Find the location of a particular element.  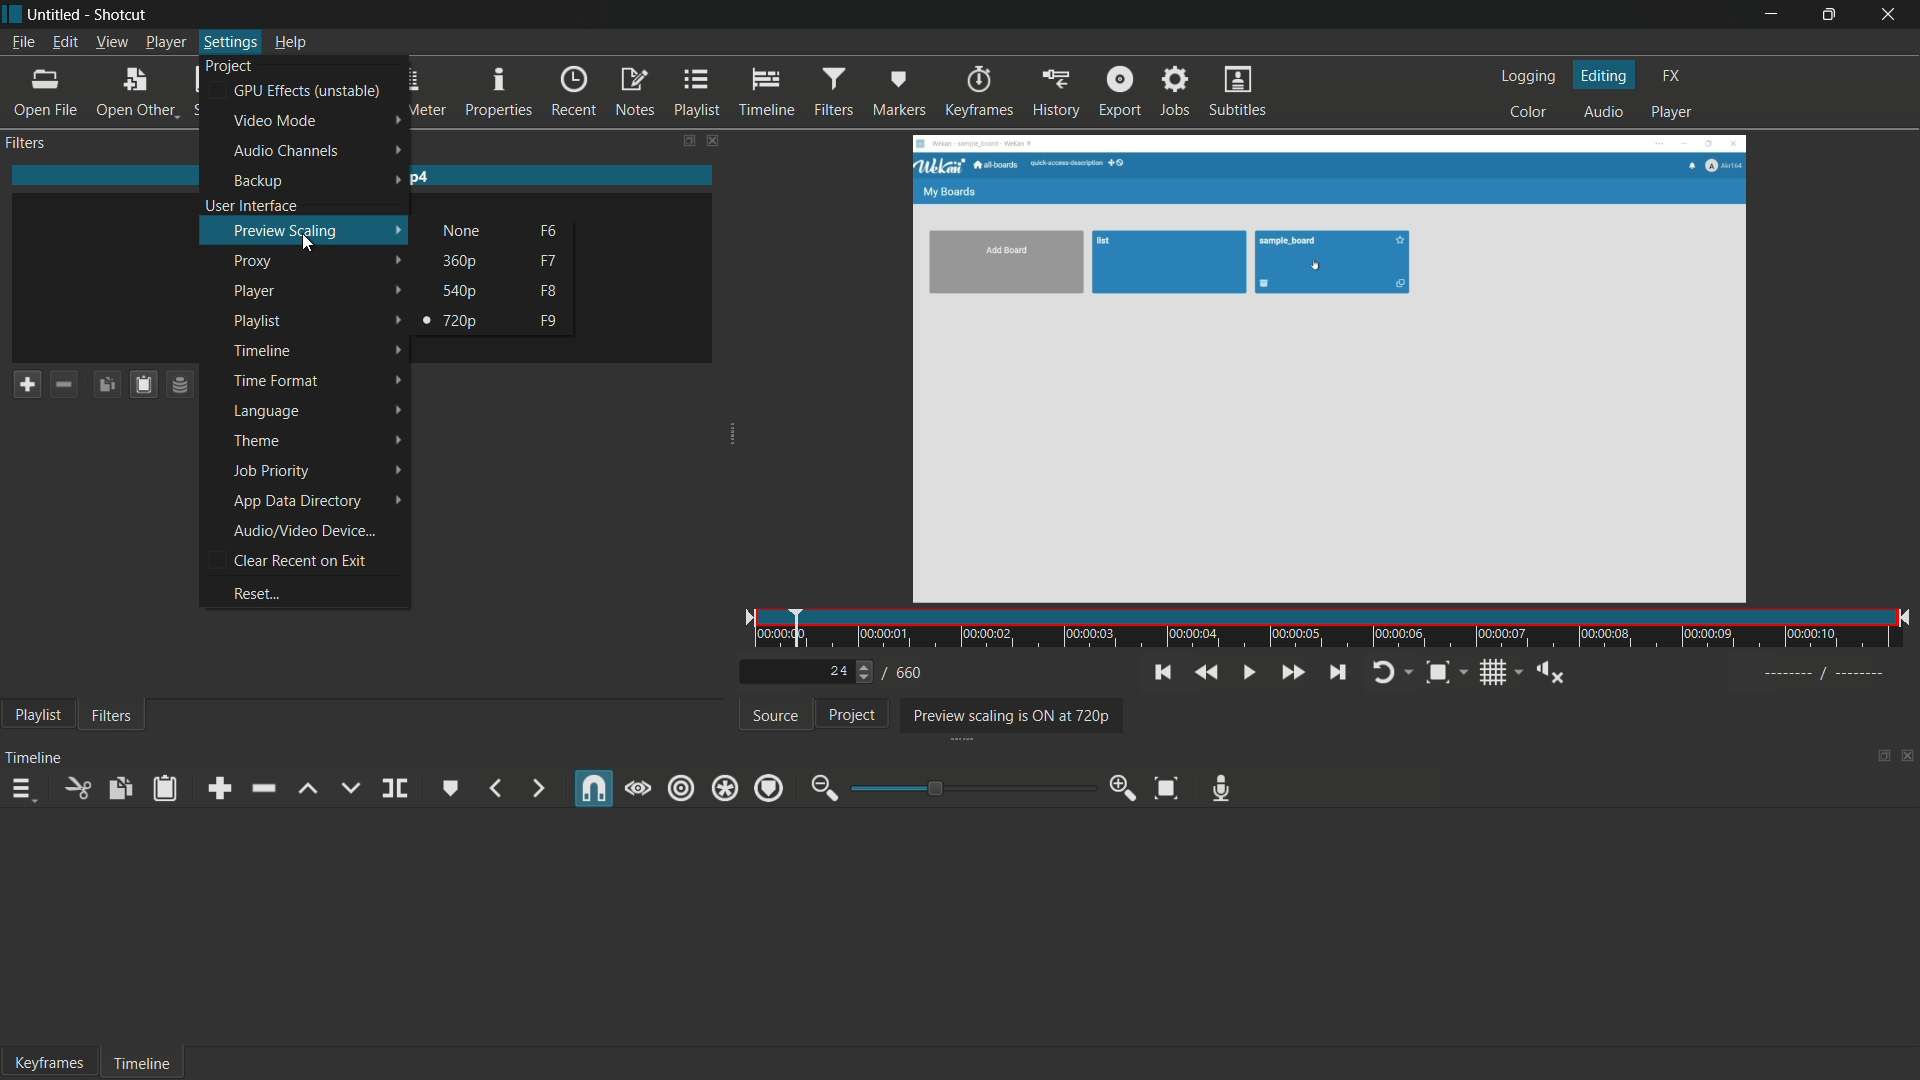

ripple delete is located at coordinates (266, 788).